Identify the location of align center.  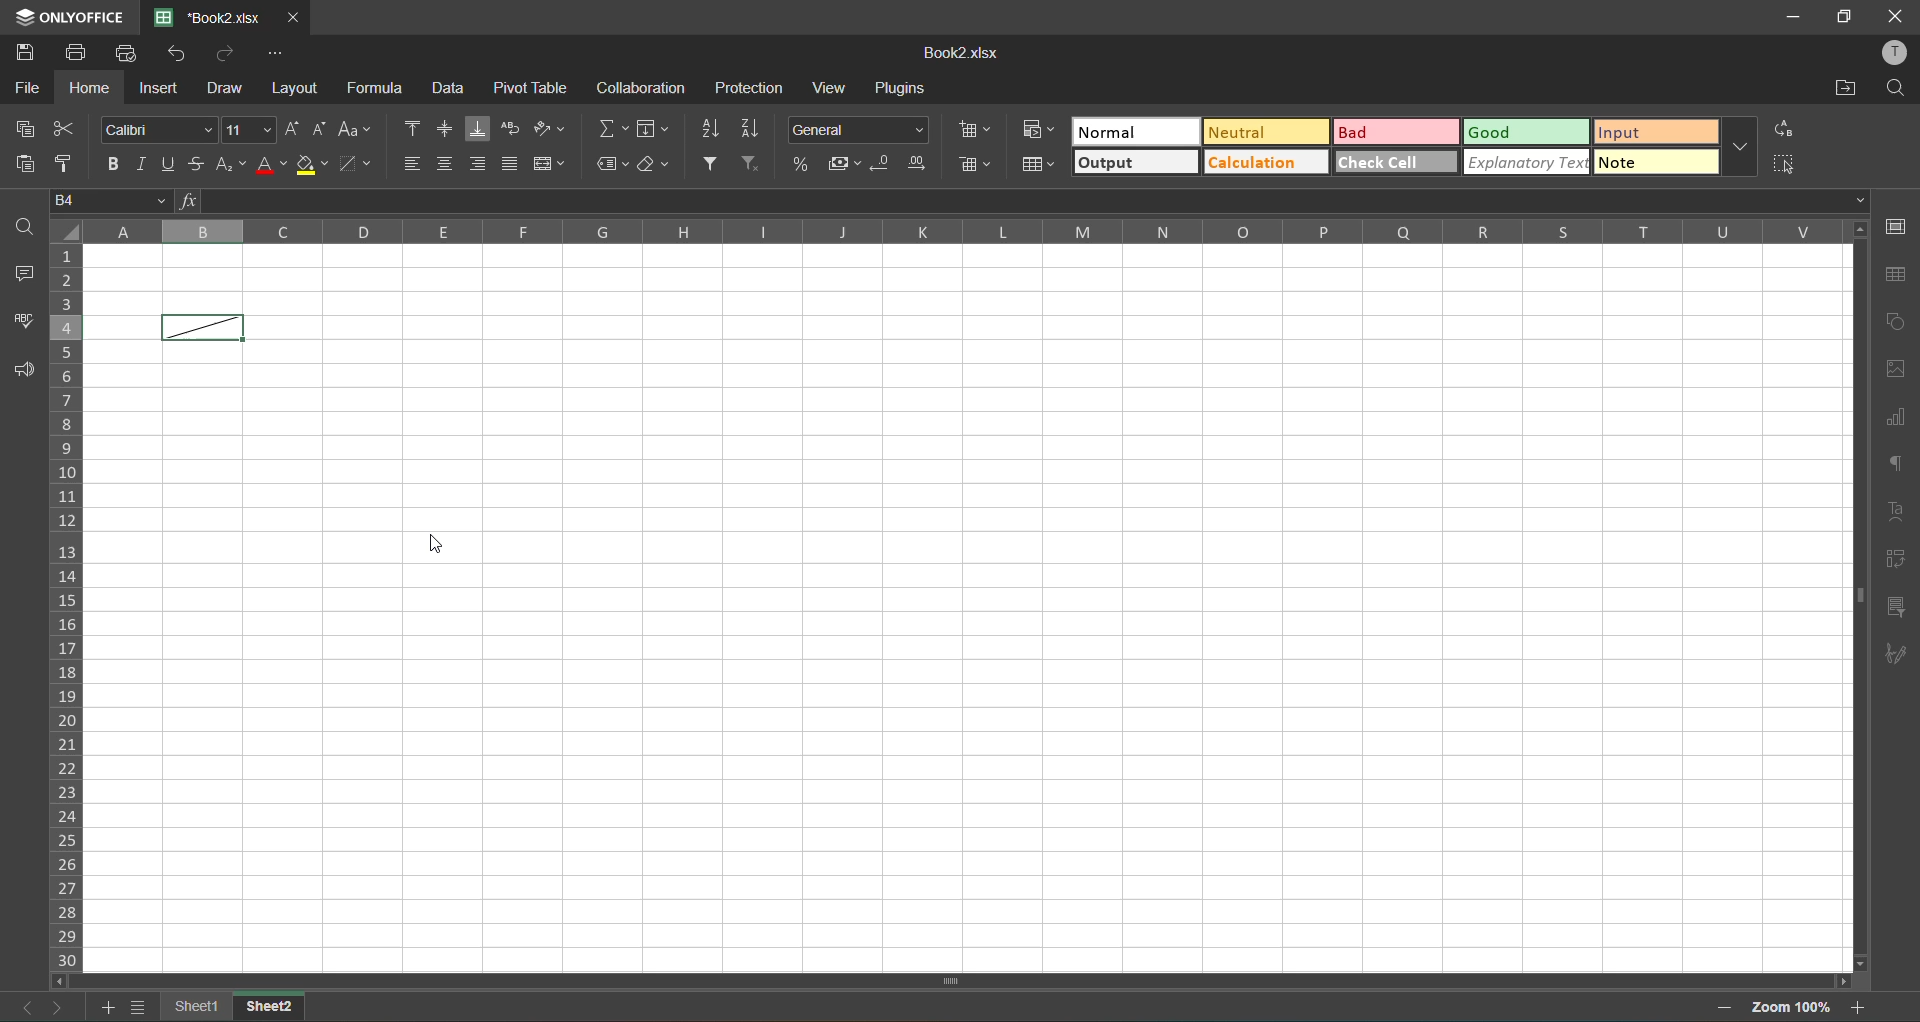
(447, 163).